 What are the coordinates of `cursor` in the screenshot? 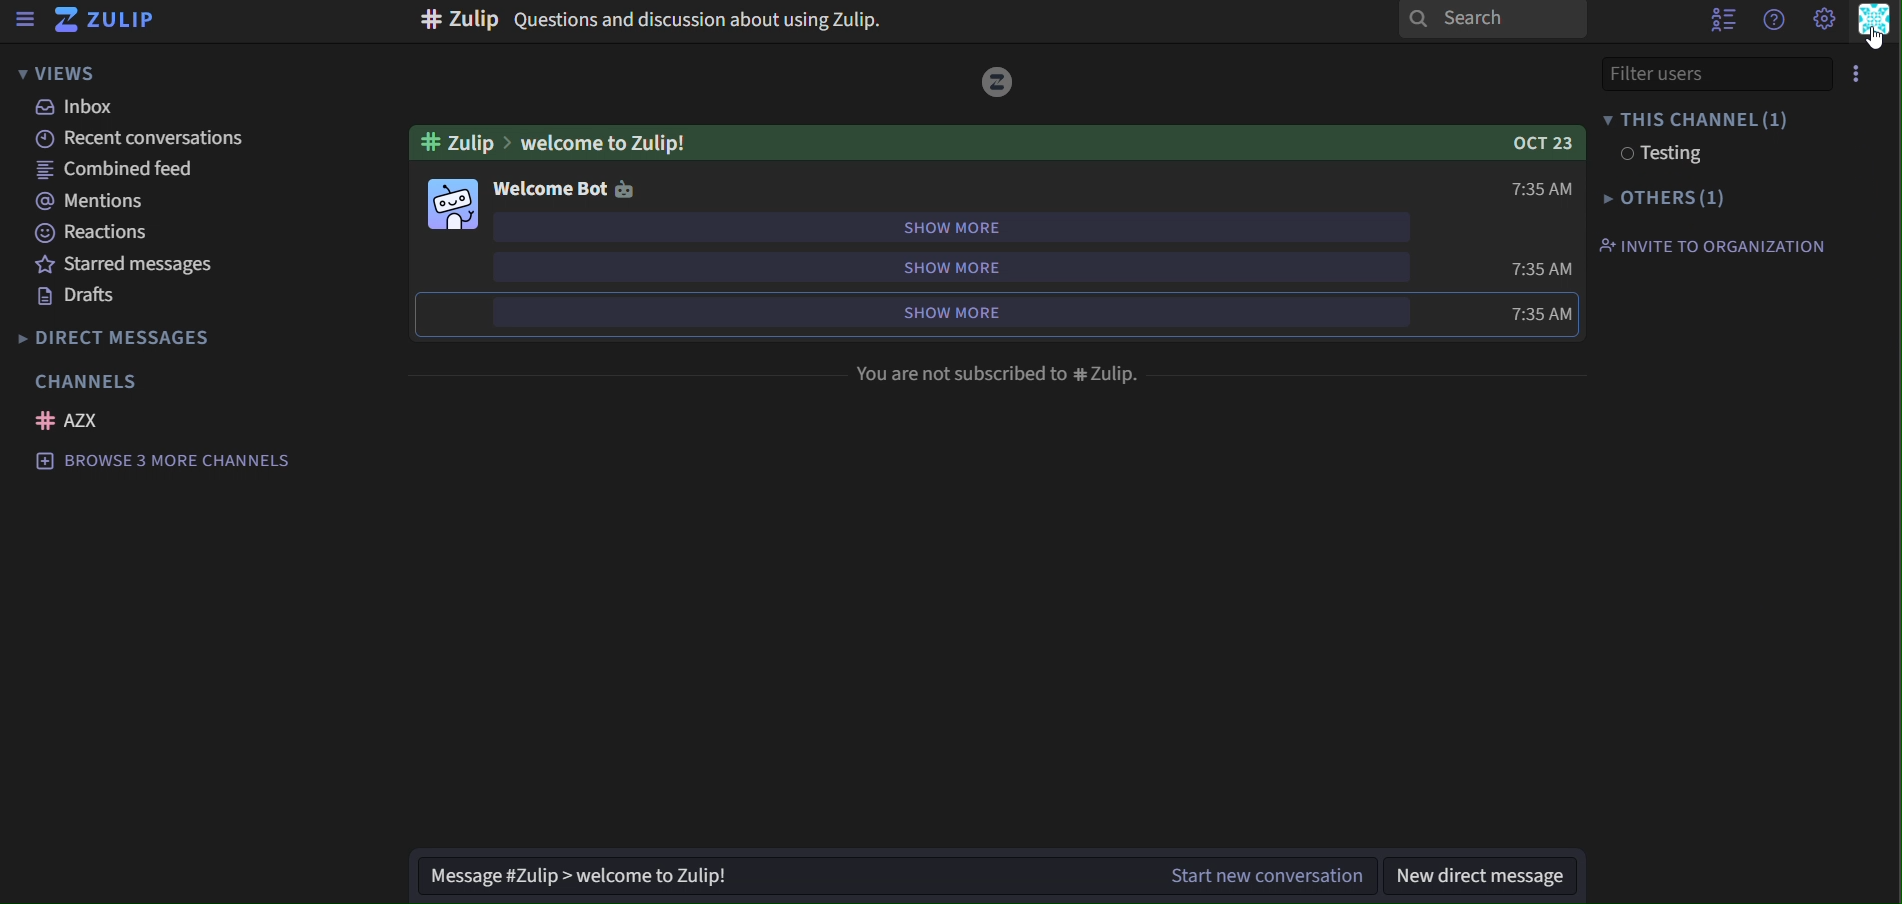 It's located at (1873, 41).